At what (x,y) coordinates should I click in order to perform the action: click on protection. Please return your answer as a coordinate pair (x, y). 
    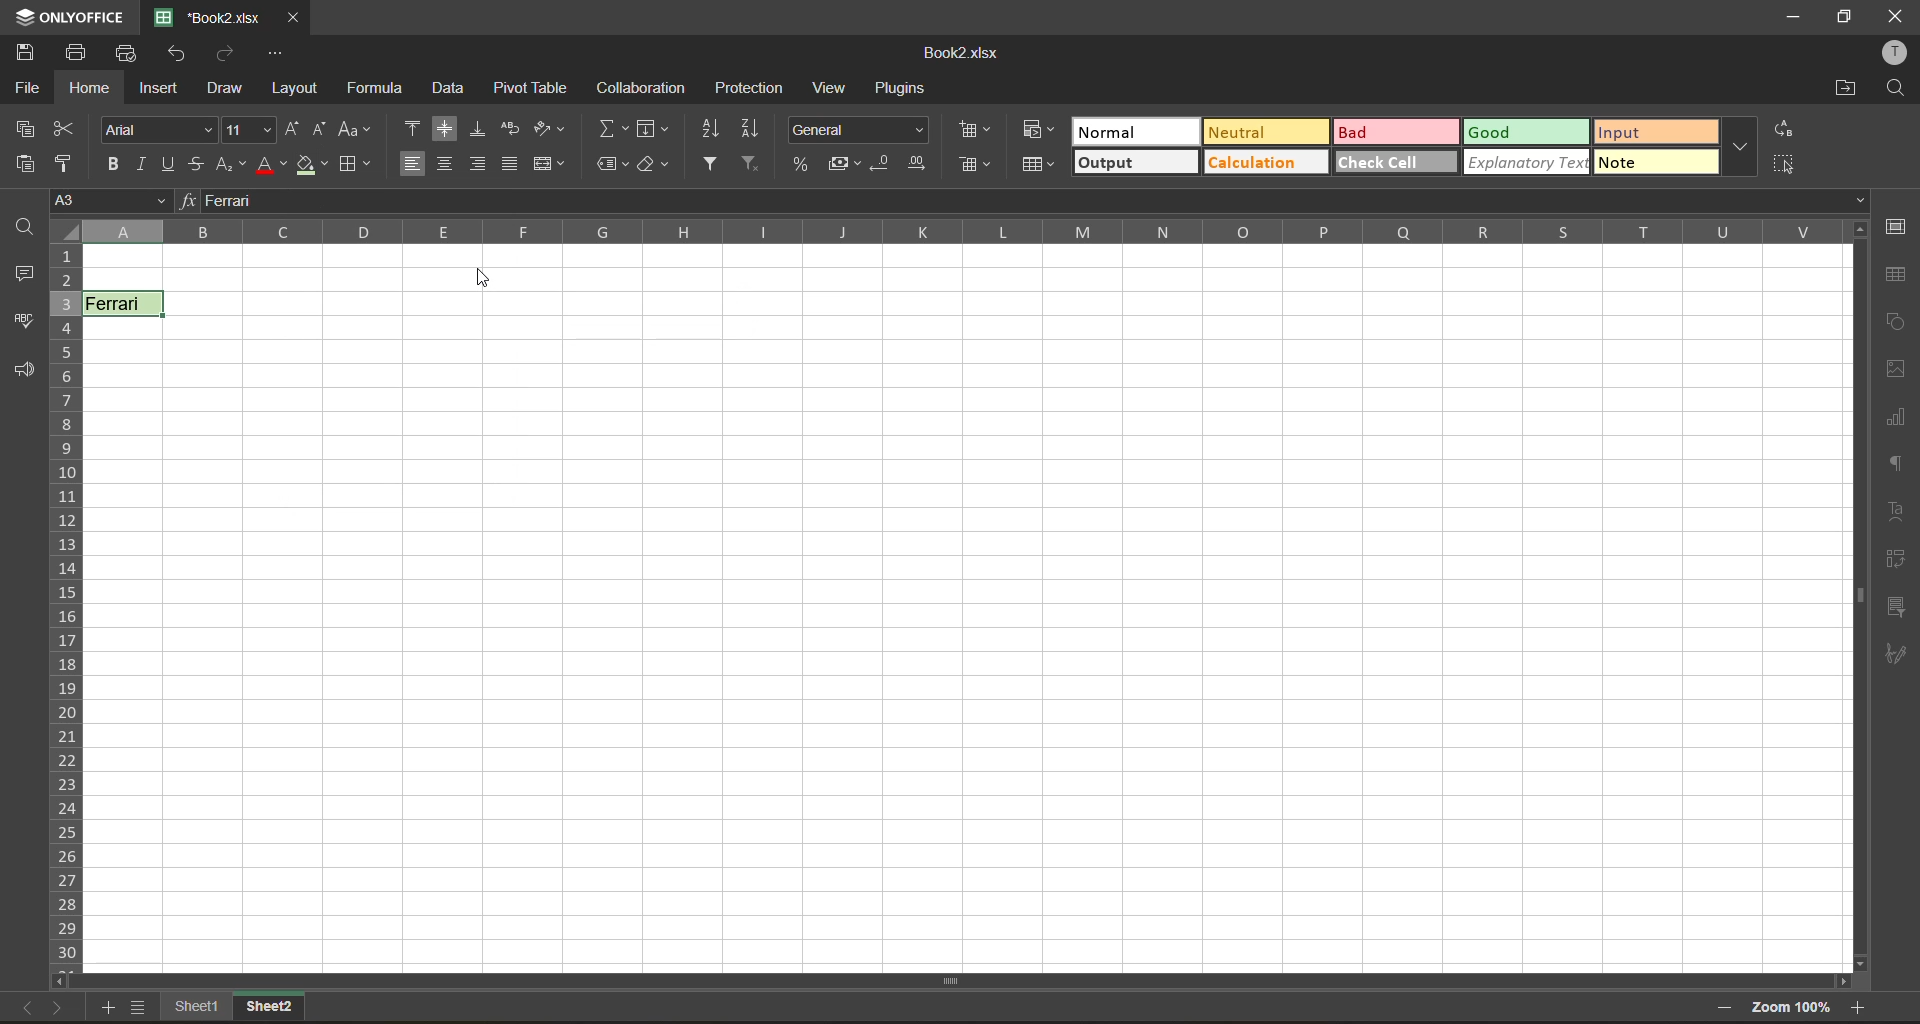
    Looking at the image, I should click on (751, 86).